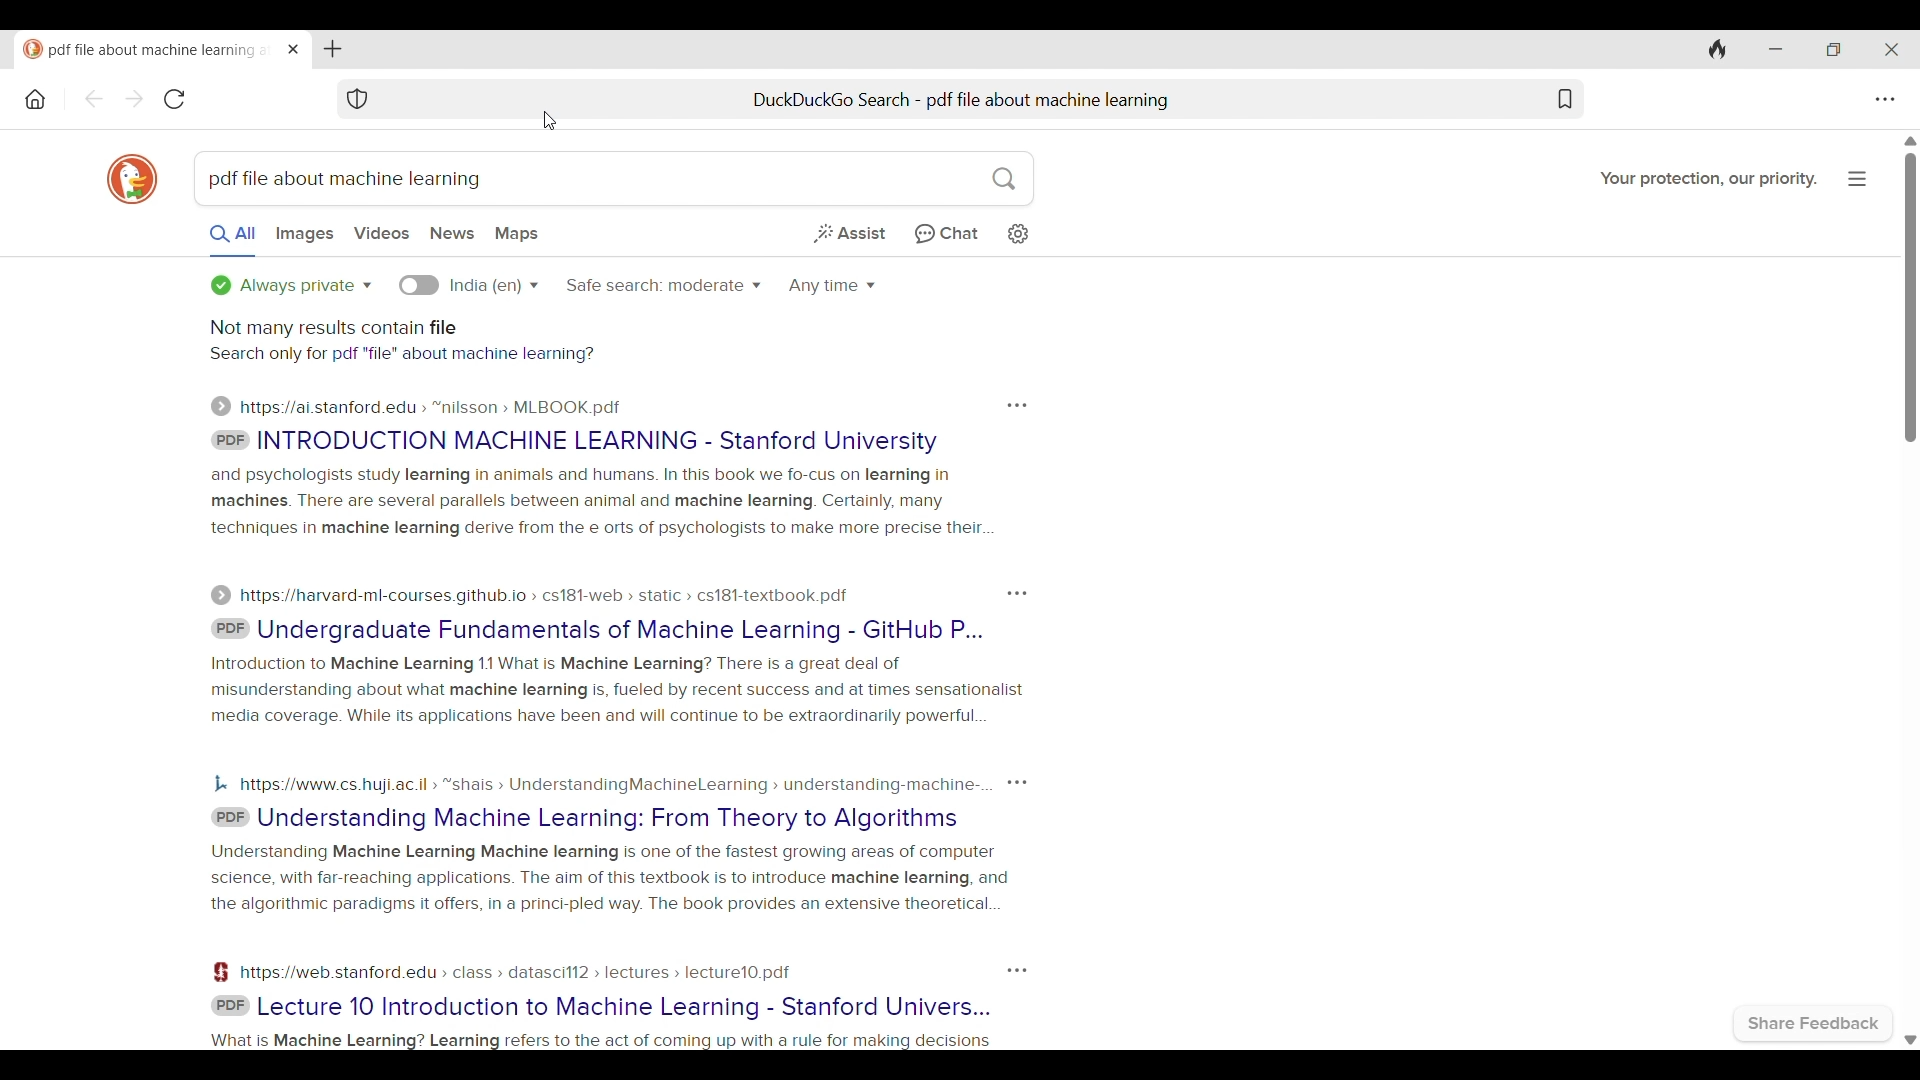  What do you see at coordinates (598, 441) in the screenshot?
I see `INTRODUCTION MACHINE LEARNING - Stanford University` at bounding box center [598, 441].